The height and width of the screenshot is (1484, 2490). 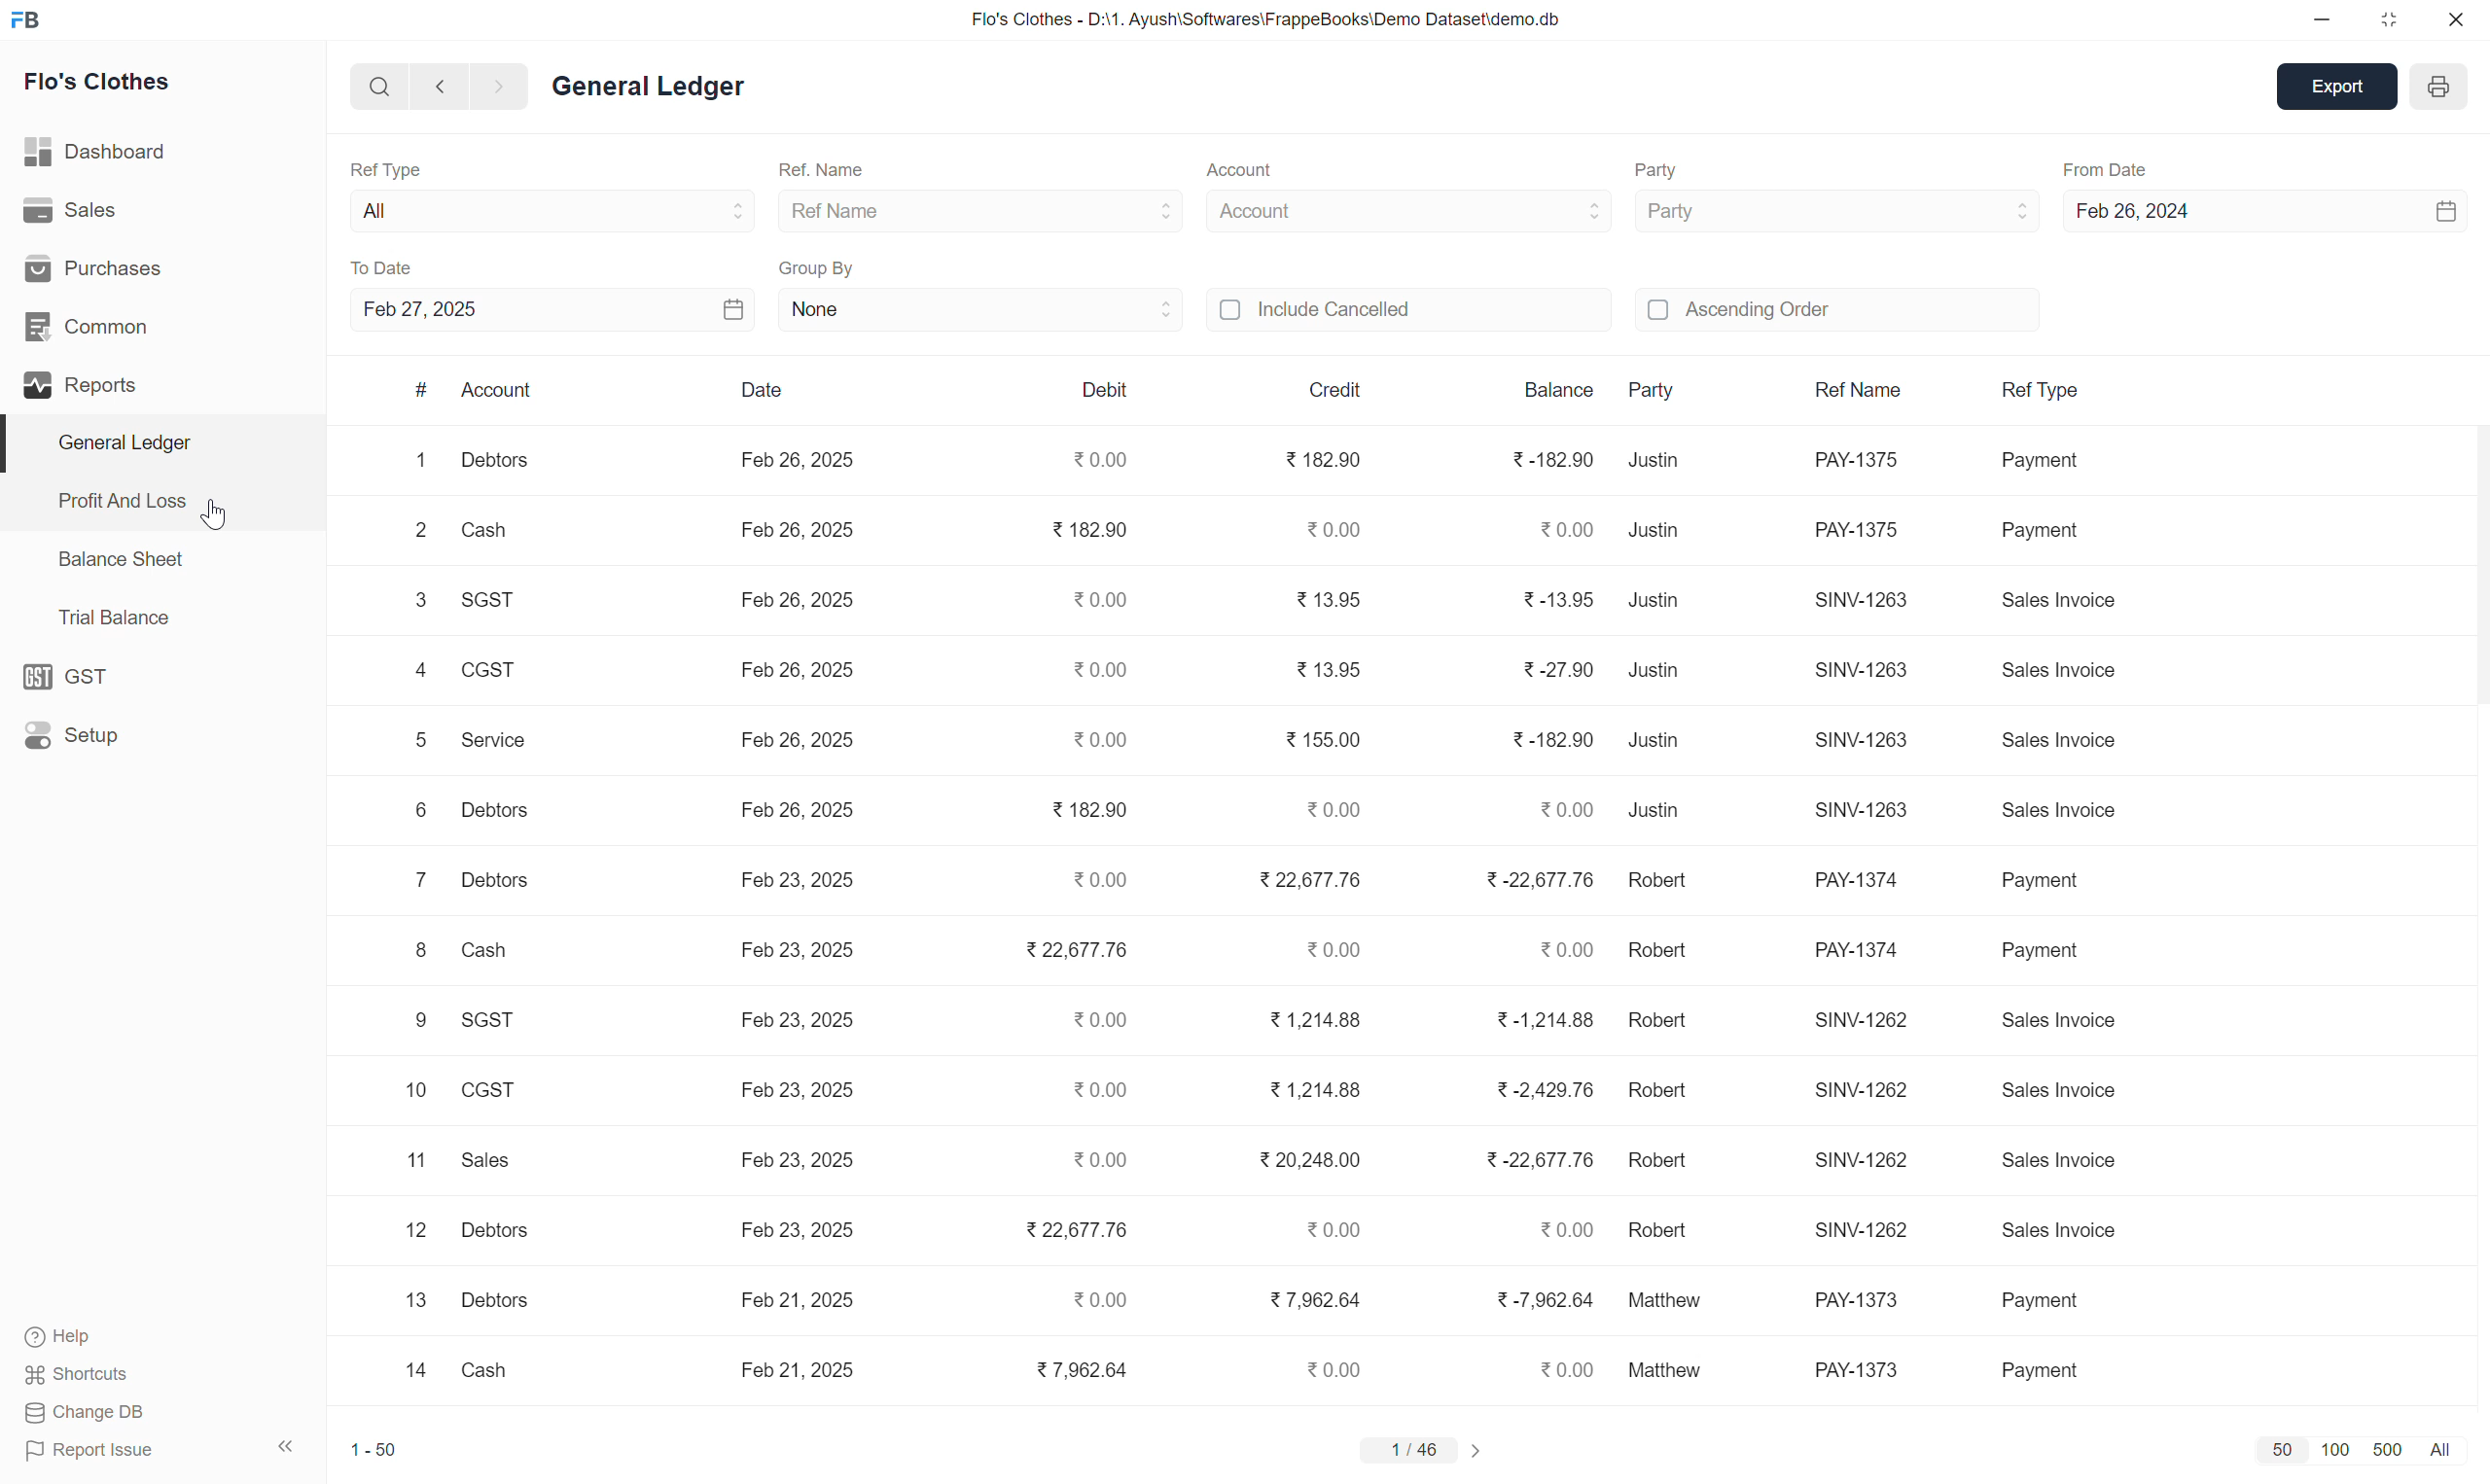 What do you see at coordinates (1069, 953) in the screenshot?
I see `₹22,677.76` at bounding box center [1069, 953].